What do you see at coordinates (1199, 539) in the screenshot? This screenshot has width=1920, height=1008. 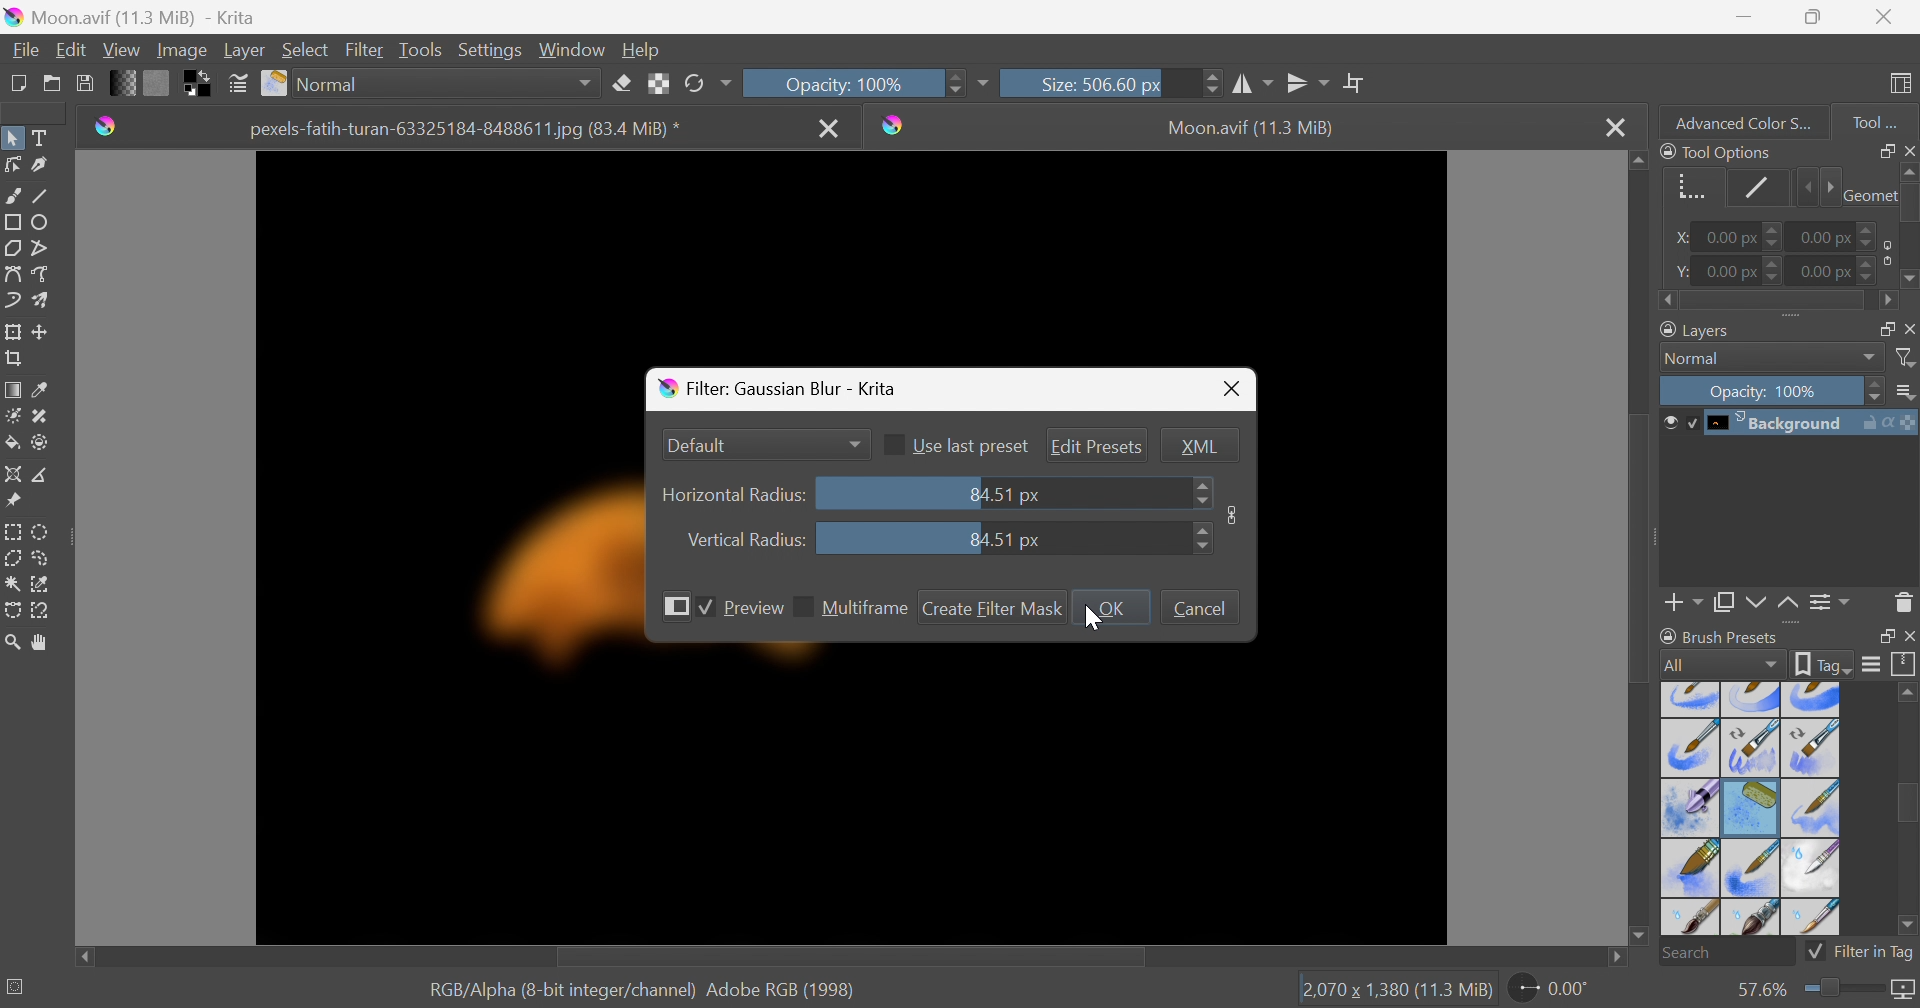 I see `Slider` at bounding box center [1199, 539].